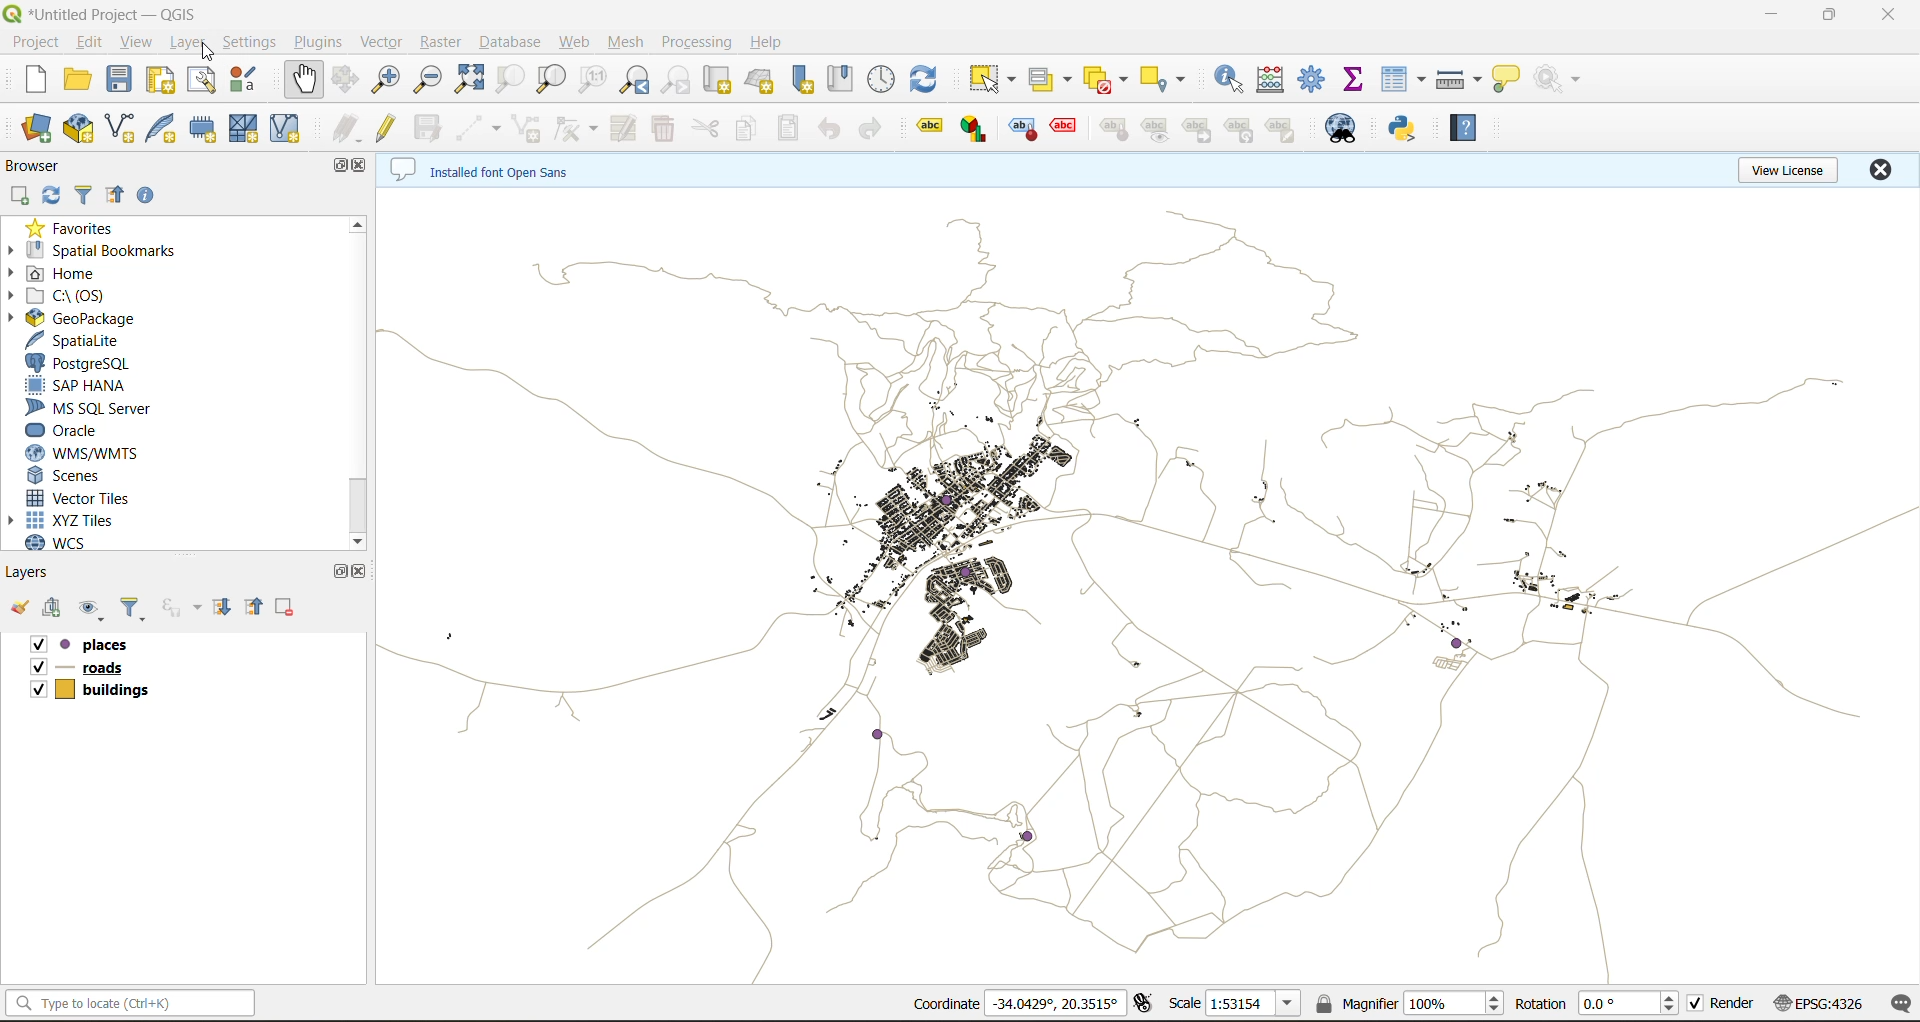 This screenshot has height=1022, width=1920. I want to click on places, so click(96, 644).